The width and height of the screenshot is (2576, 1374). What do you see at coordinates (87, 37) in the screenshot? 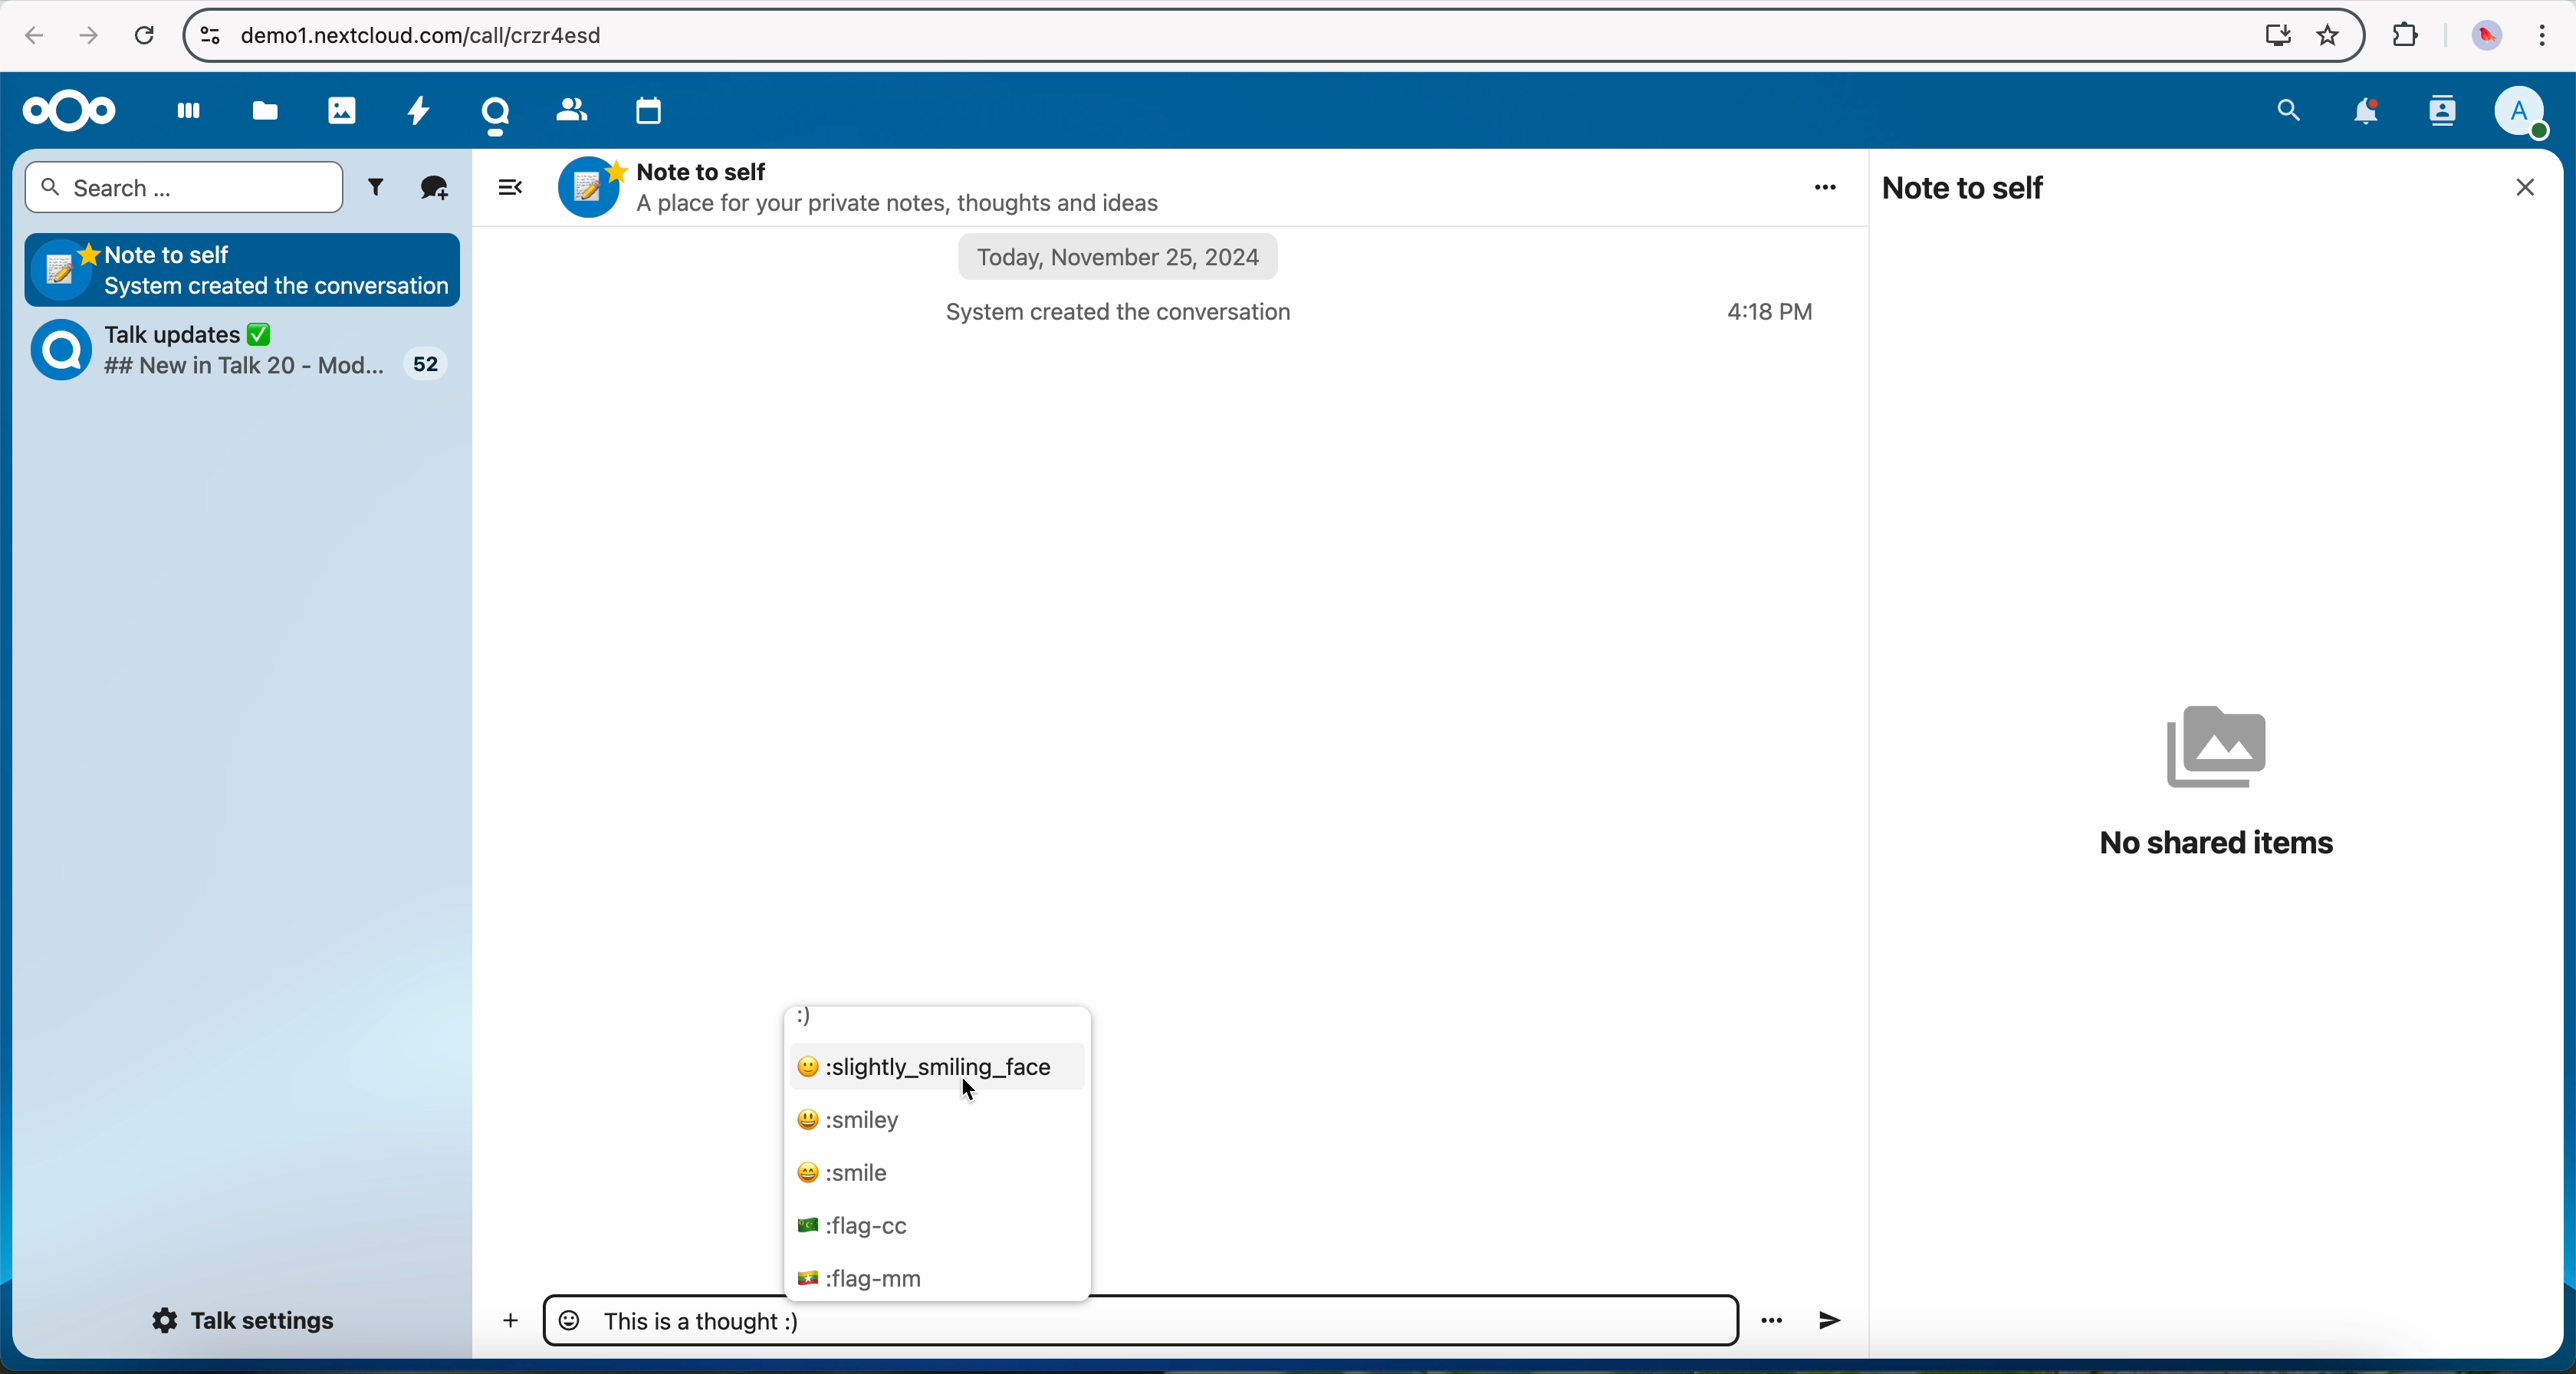
I see `navigate foward` at bounding box center [87, 37].